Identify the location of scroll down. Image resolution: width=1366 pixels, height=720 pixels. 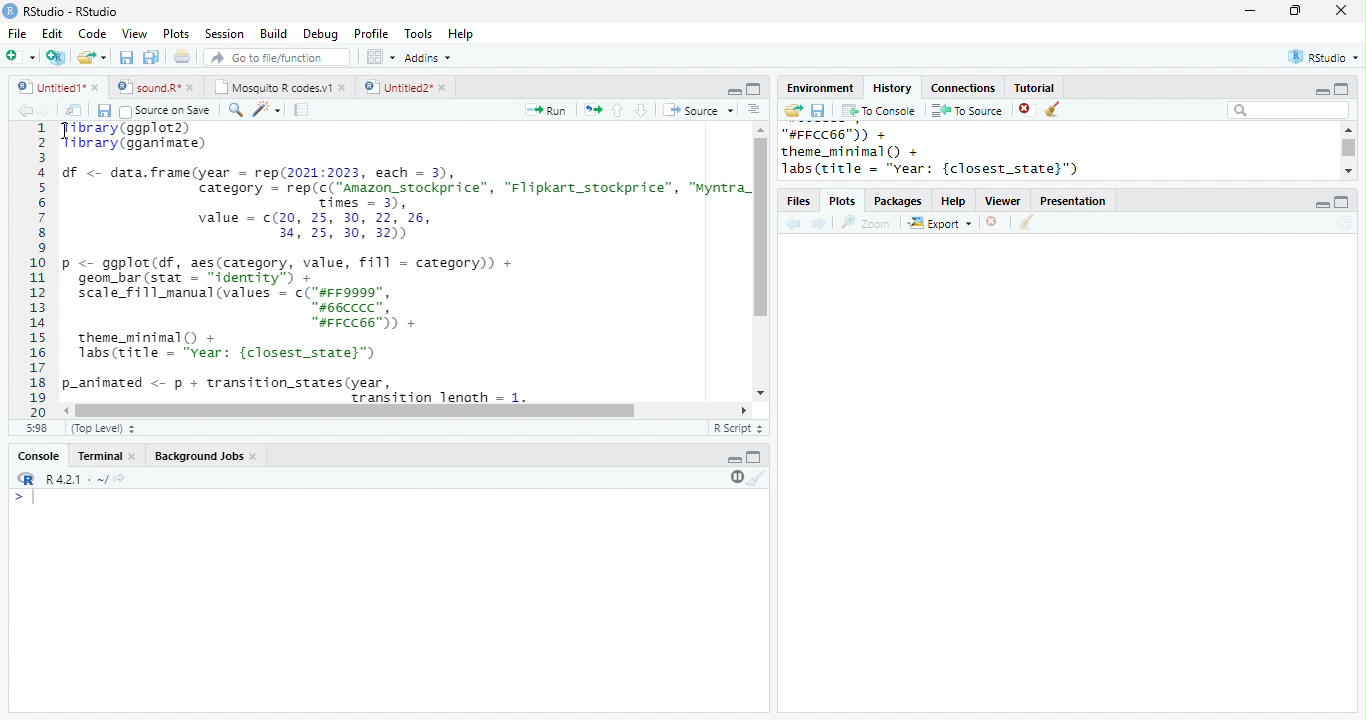
(761, 393).